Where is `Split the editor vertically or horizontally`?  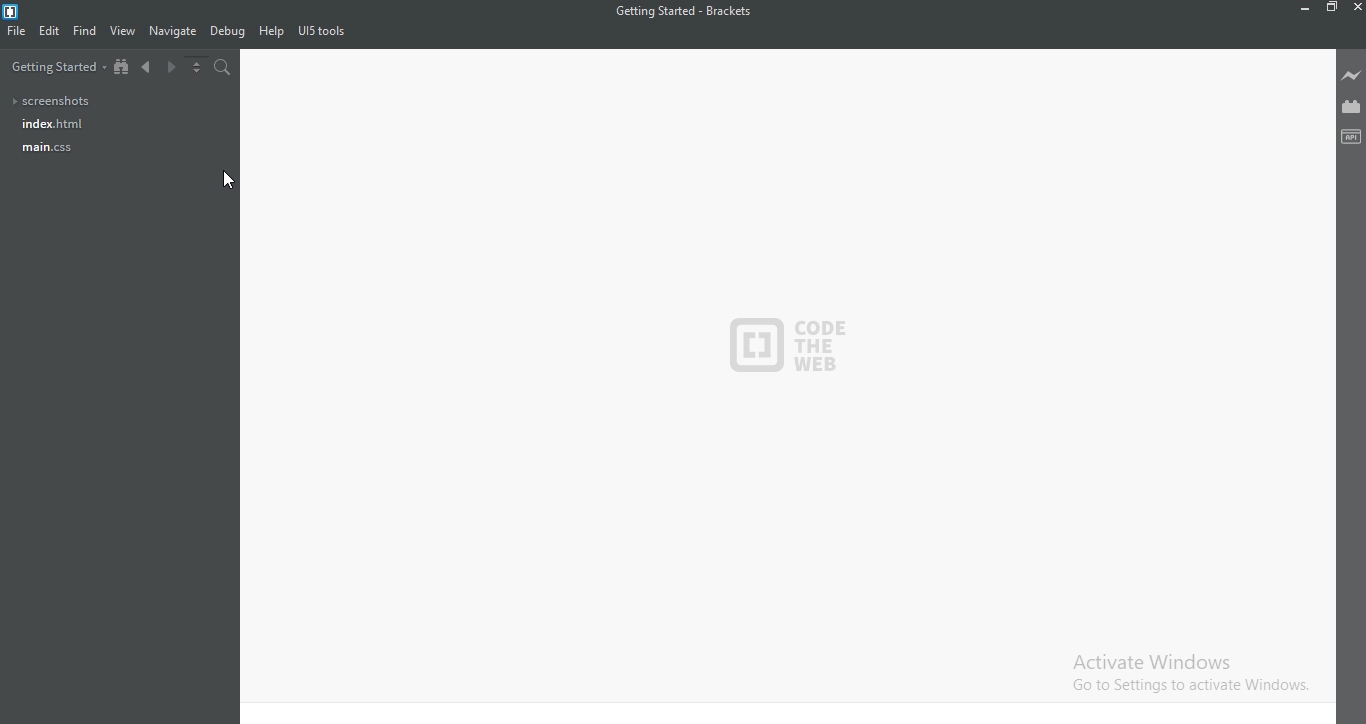
Split the editor vertically or horizontally is located at coordinates (199, 69).